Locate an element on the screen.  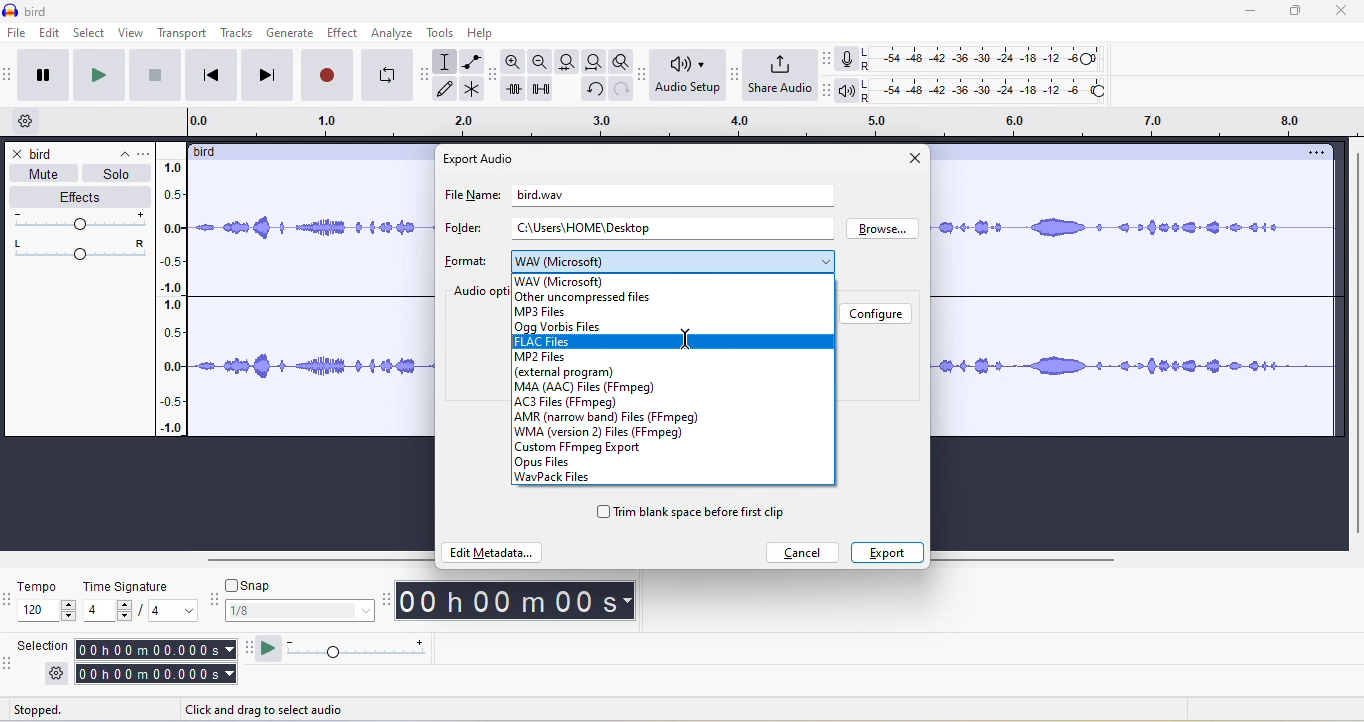
zoom in is located at coordinates (515, 64).